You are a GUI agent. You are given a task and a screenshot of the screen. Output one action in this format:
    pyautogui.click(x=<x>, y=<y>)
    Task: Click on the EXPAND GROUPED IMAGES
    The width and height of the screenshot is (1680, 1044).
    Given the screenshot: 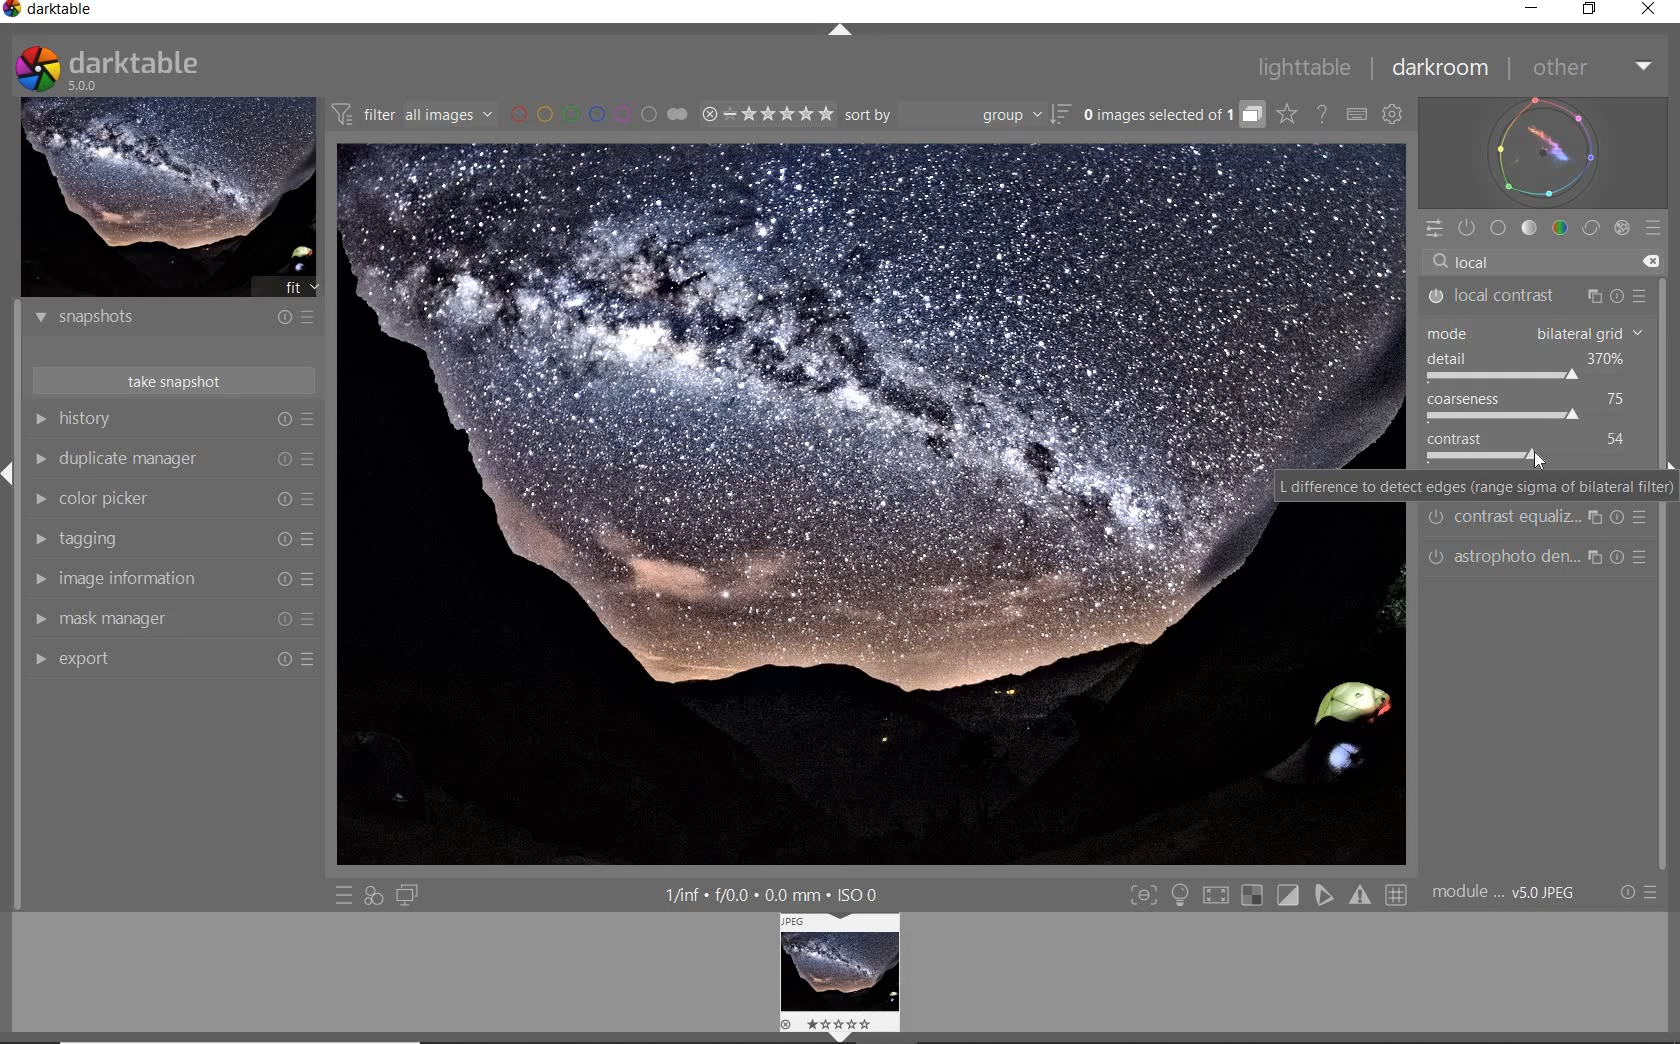 What is the action you would take?
    pyautogui.click(x=1172, y=116)
    